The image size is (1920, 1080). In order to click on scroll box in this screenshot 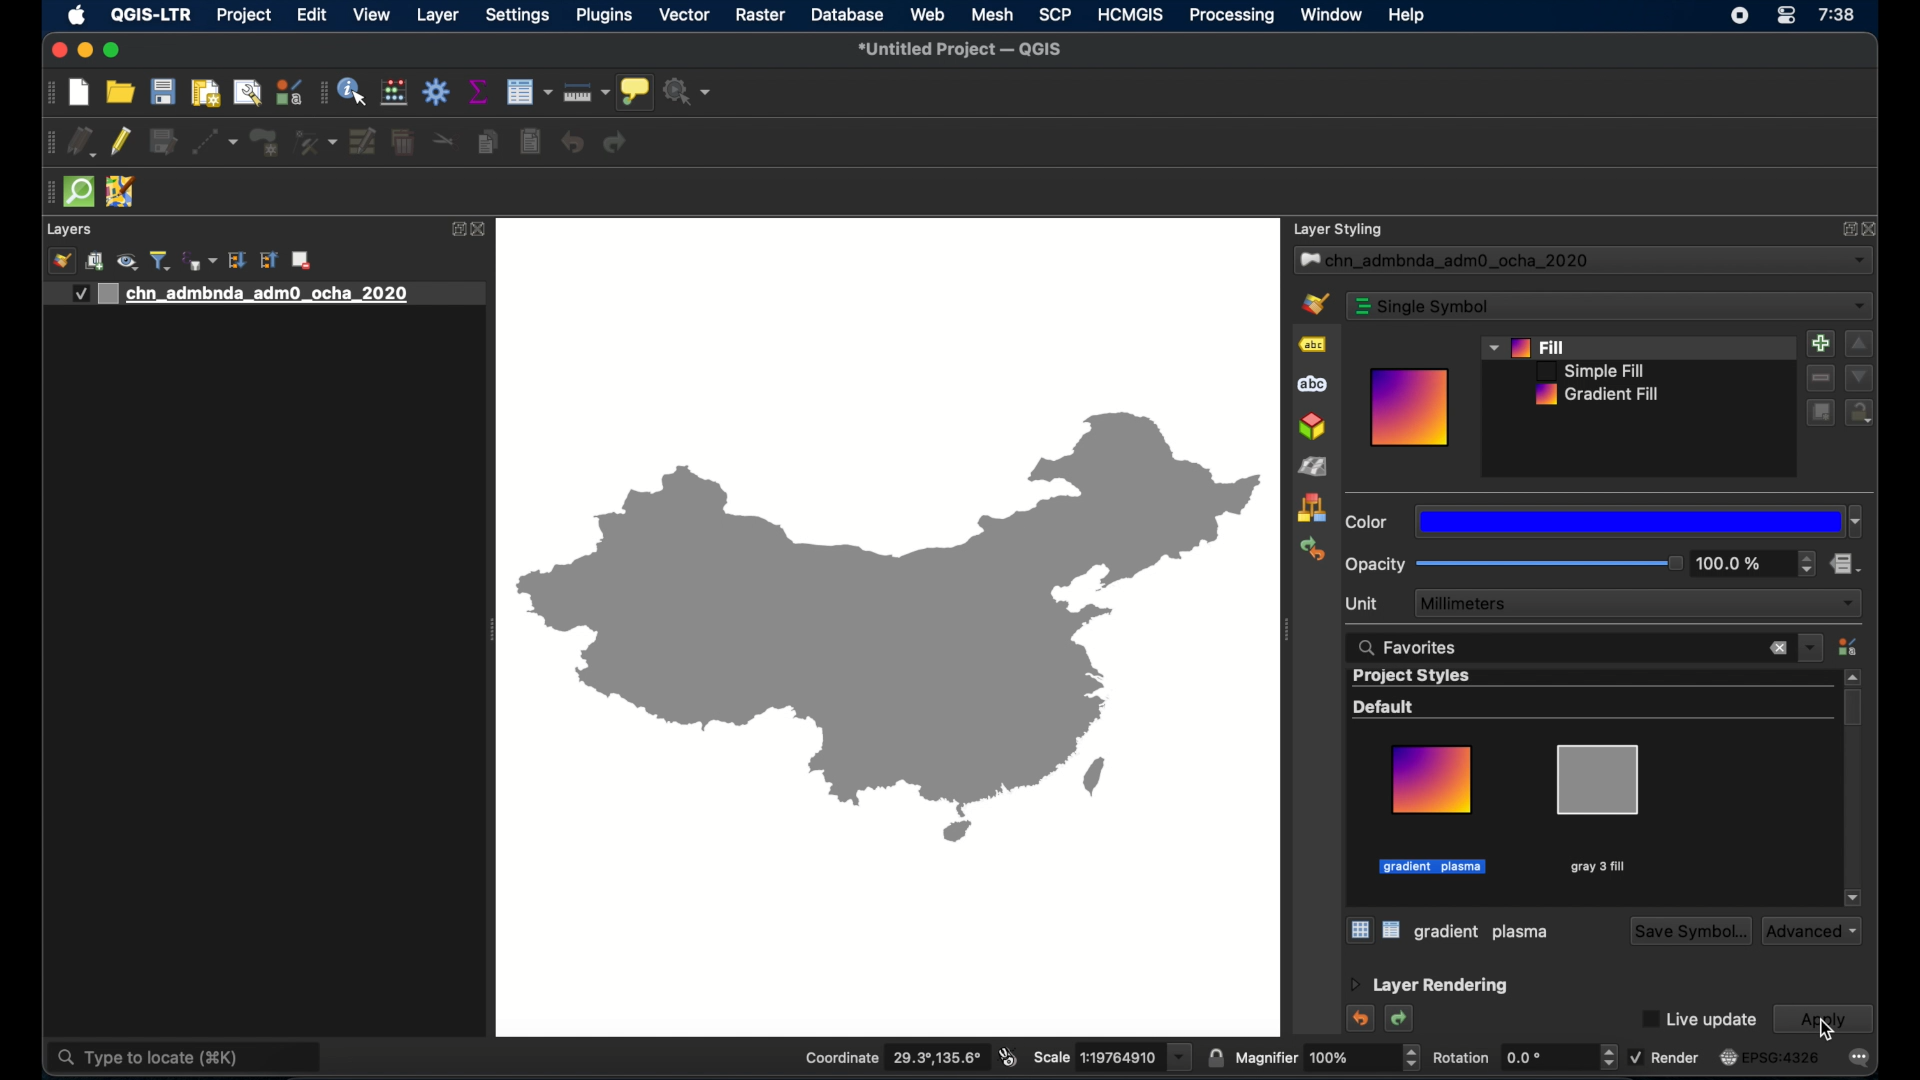, I will do `click(1853, 708)`.